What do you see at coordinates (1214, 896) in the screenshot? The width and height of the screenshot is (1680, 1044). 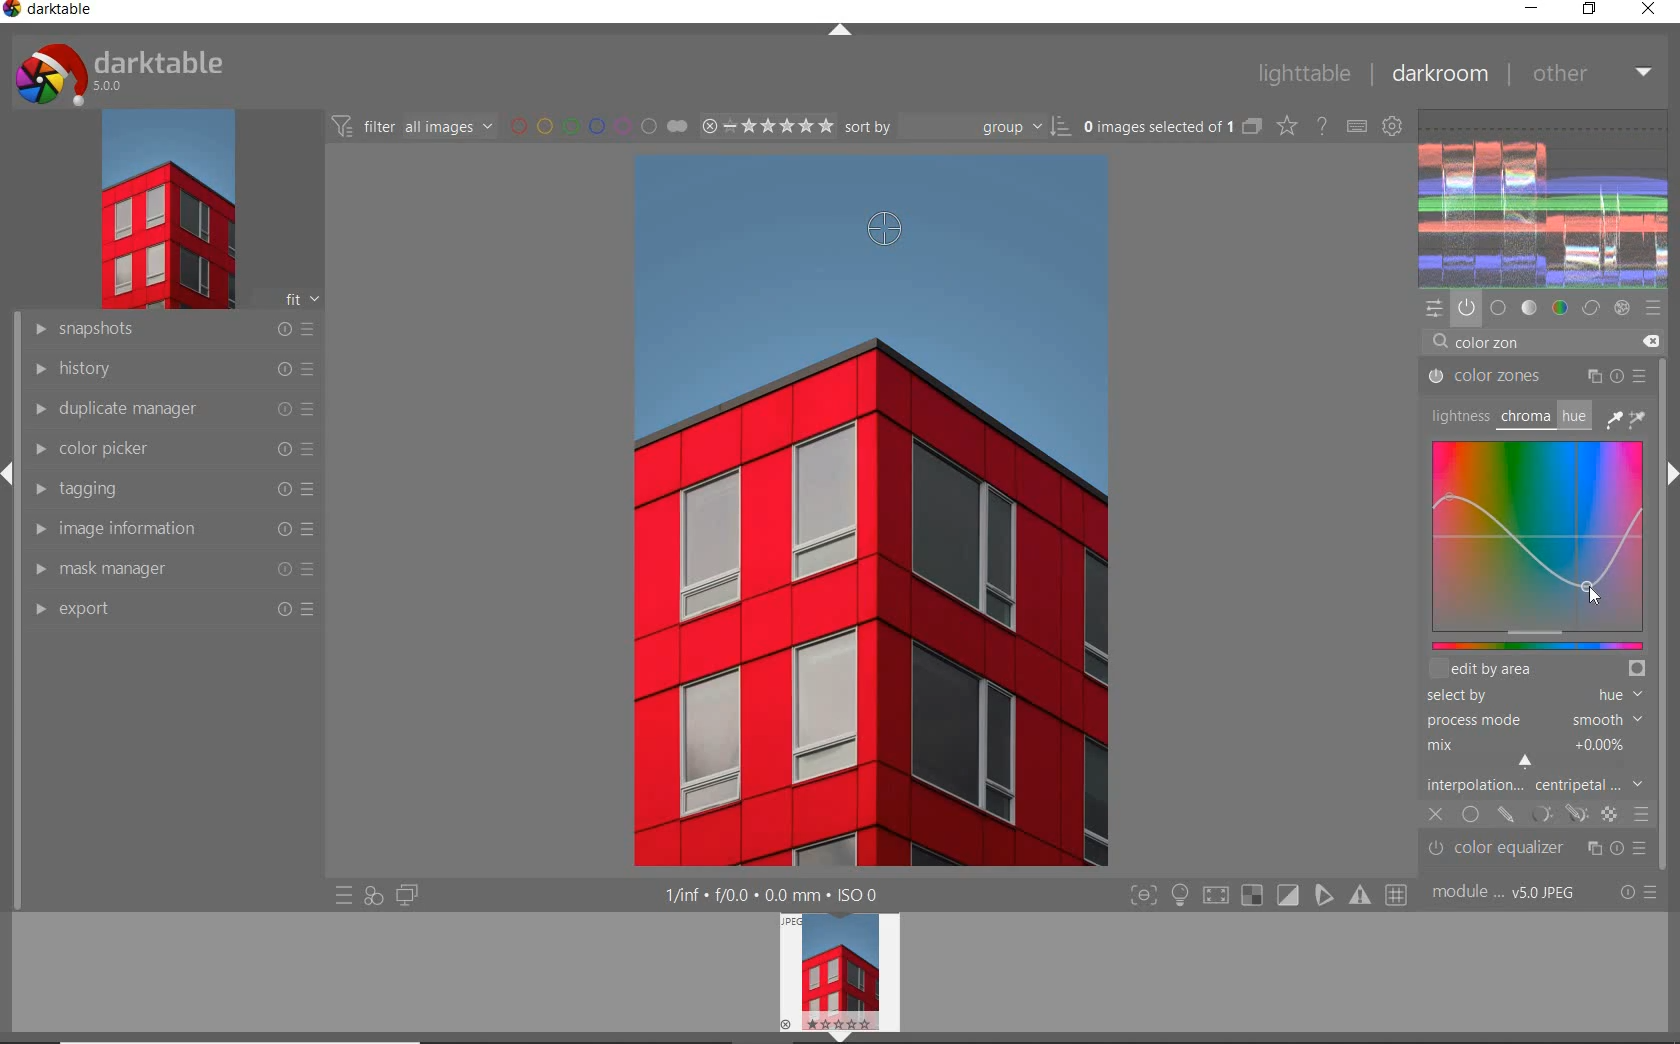 I see `shadow` at bounding box center [1214, 896].